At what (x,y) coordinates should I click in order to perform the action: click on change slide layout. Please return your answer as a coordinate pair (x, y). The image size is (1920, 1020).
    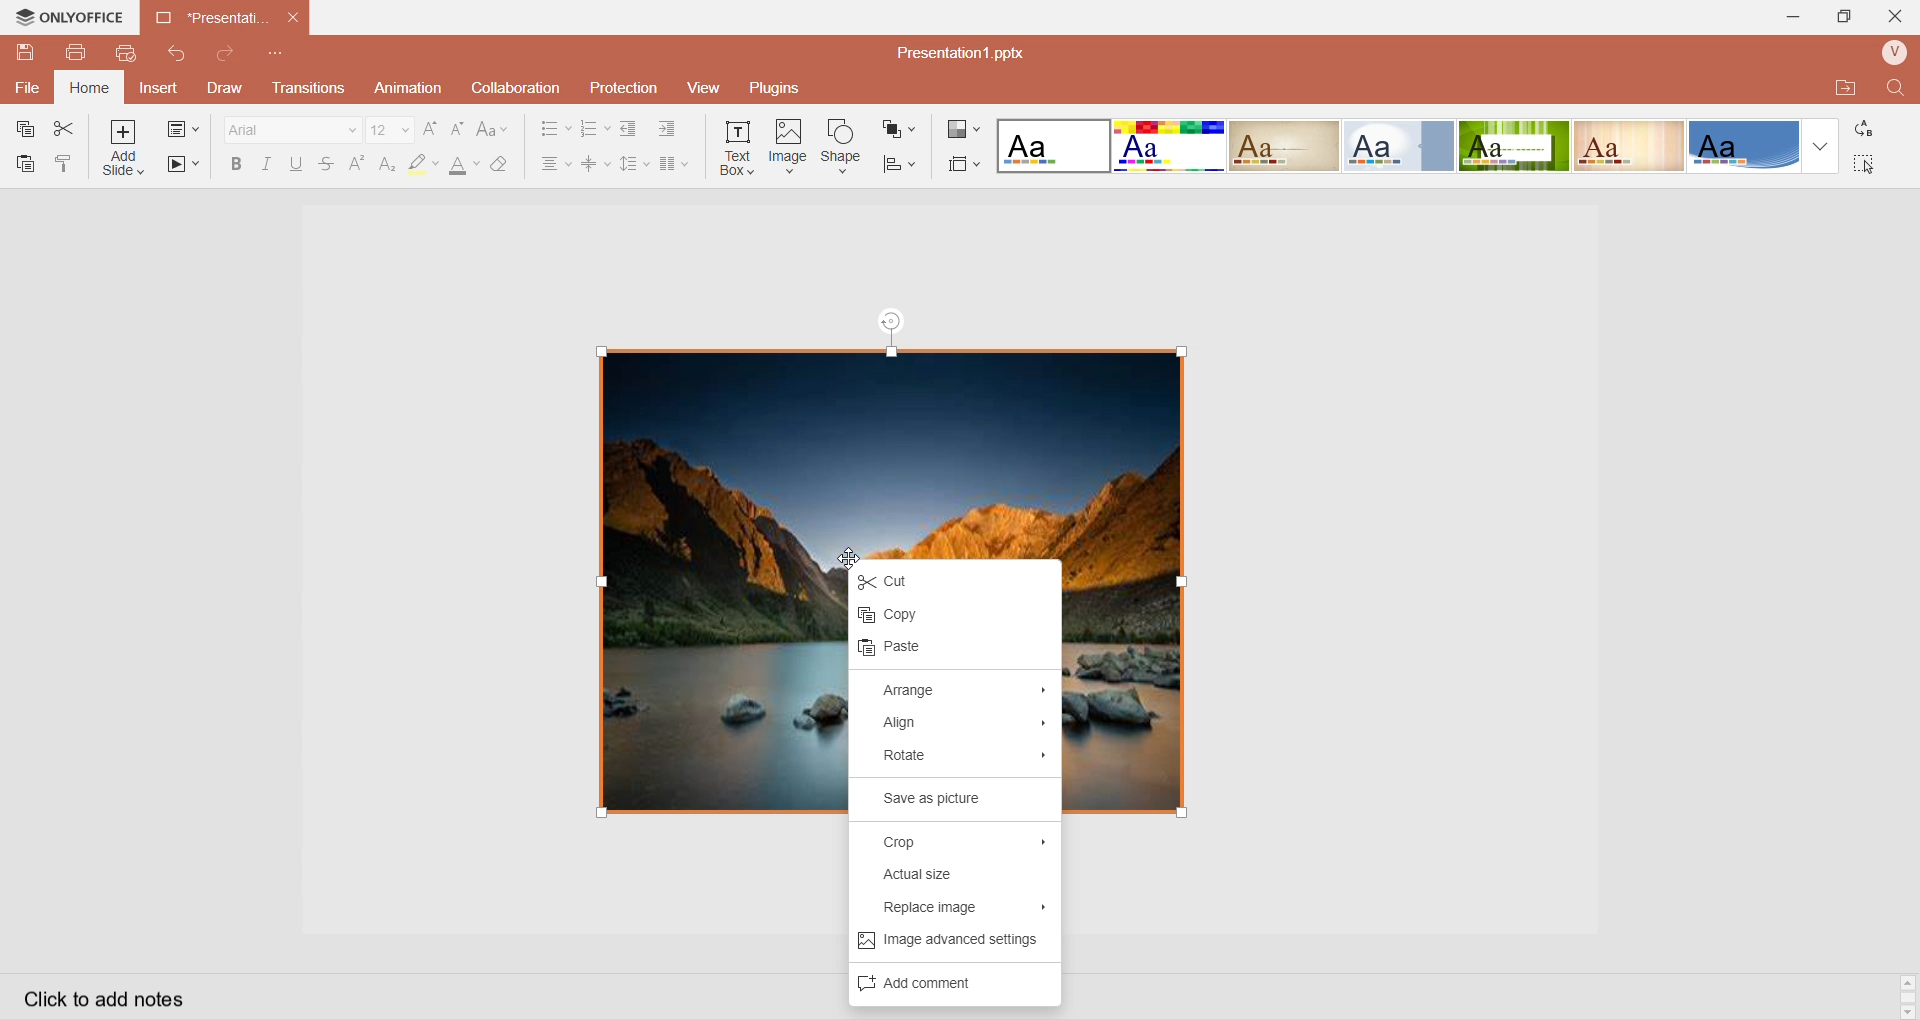
    Looking at the image, I should click on (180, 128).